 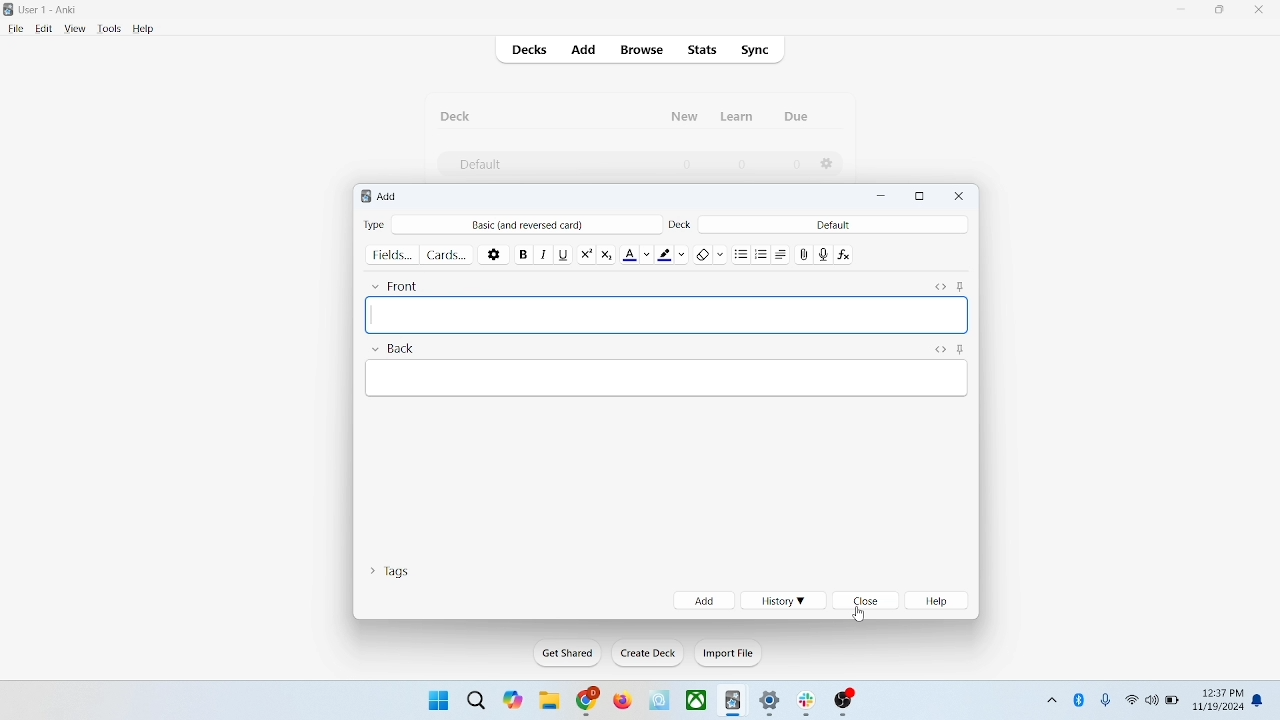 I want to click on default, so click(x=479, y=165).